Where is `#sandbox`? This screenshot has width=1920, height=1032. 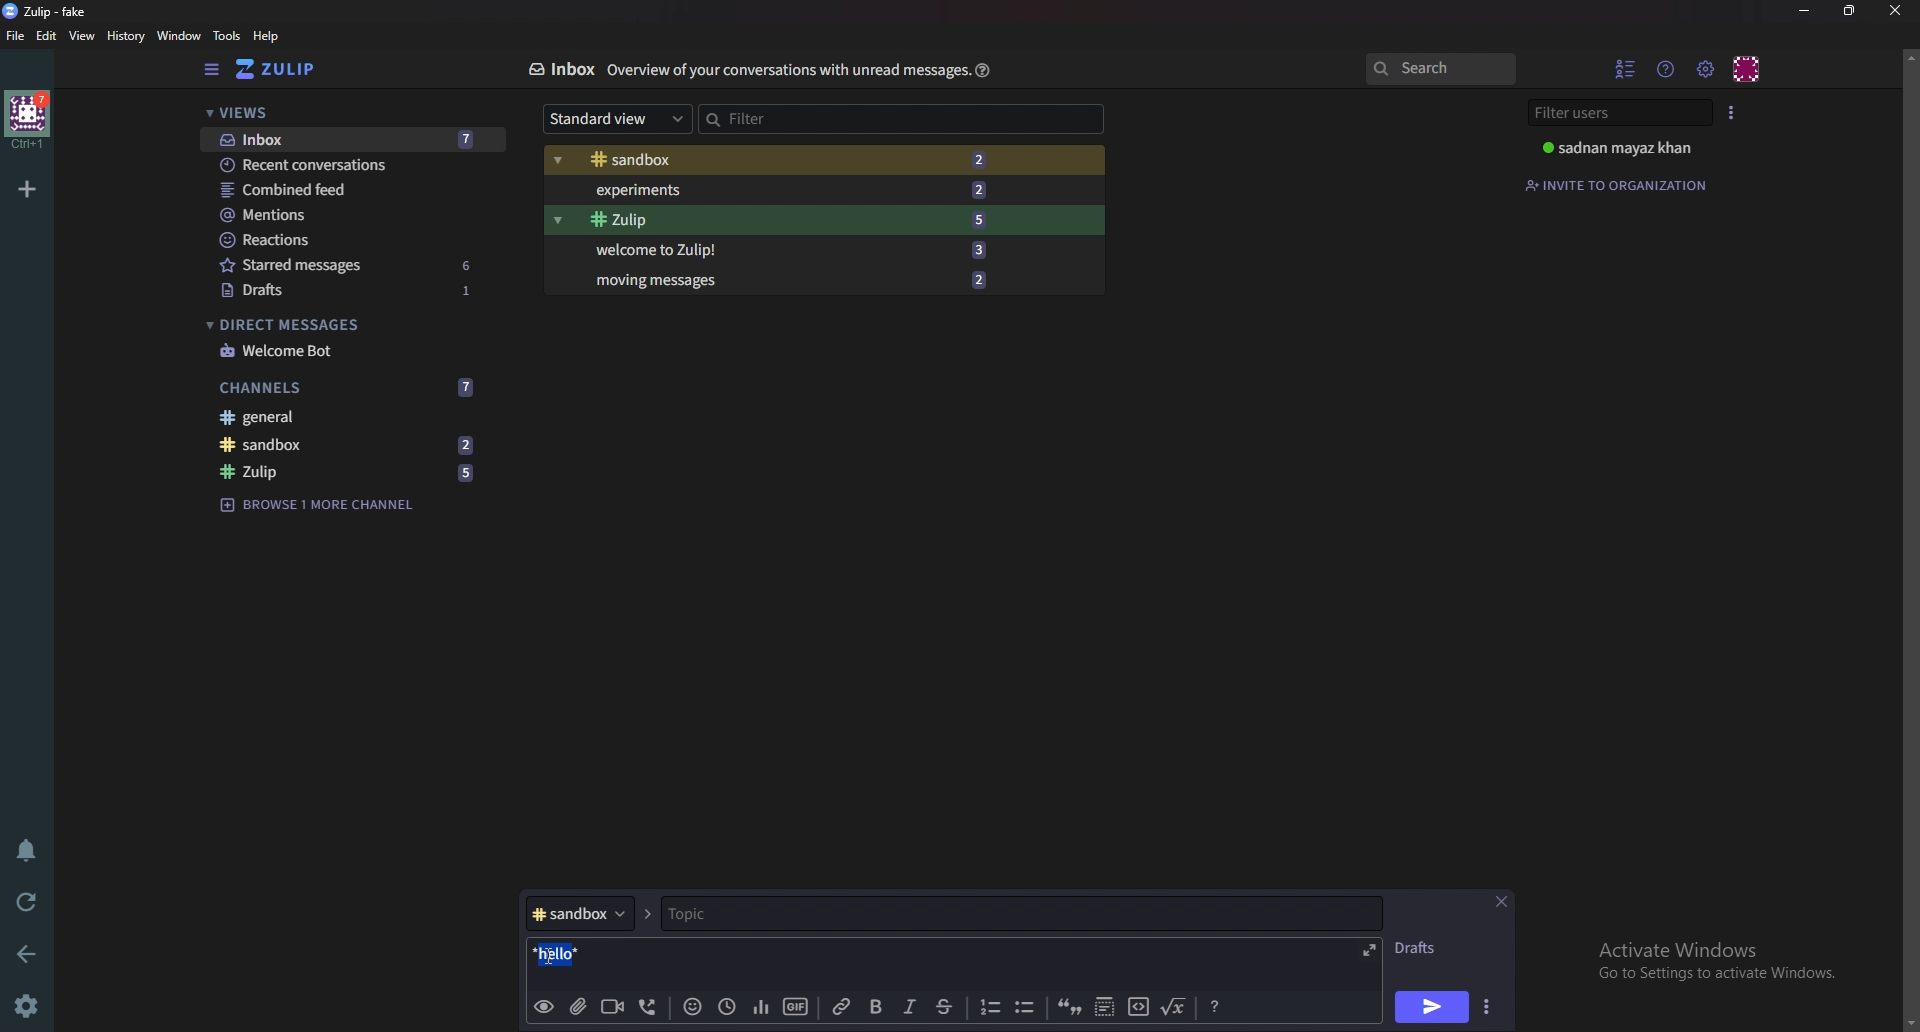 #sandbox is located at coordinates (590, 913).